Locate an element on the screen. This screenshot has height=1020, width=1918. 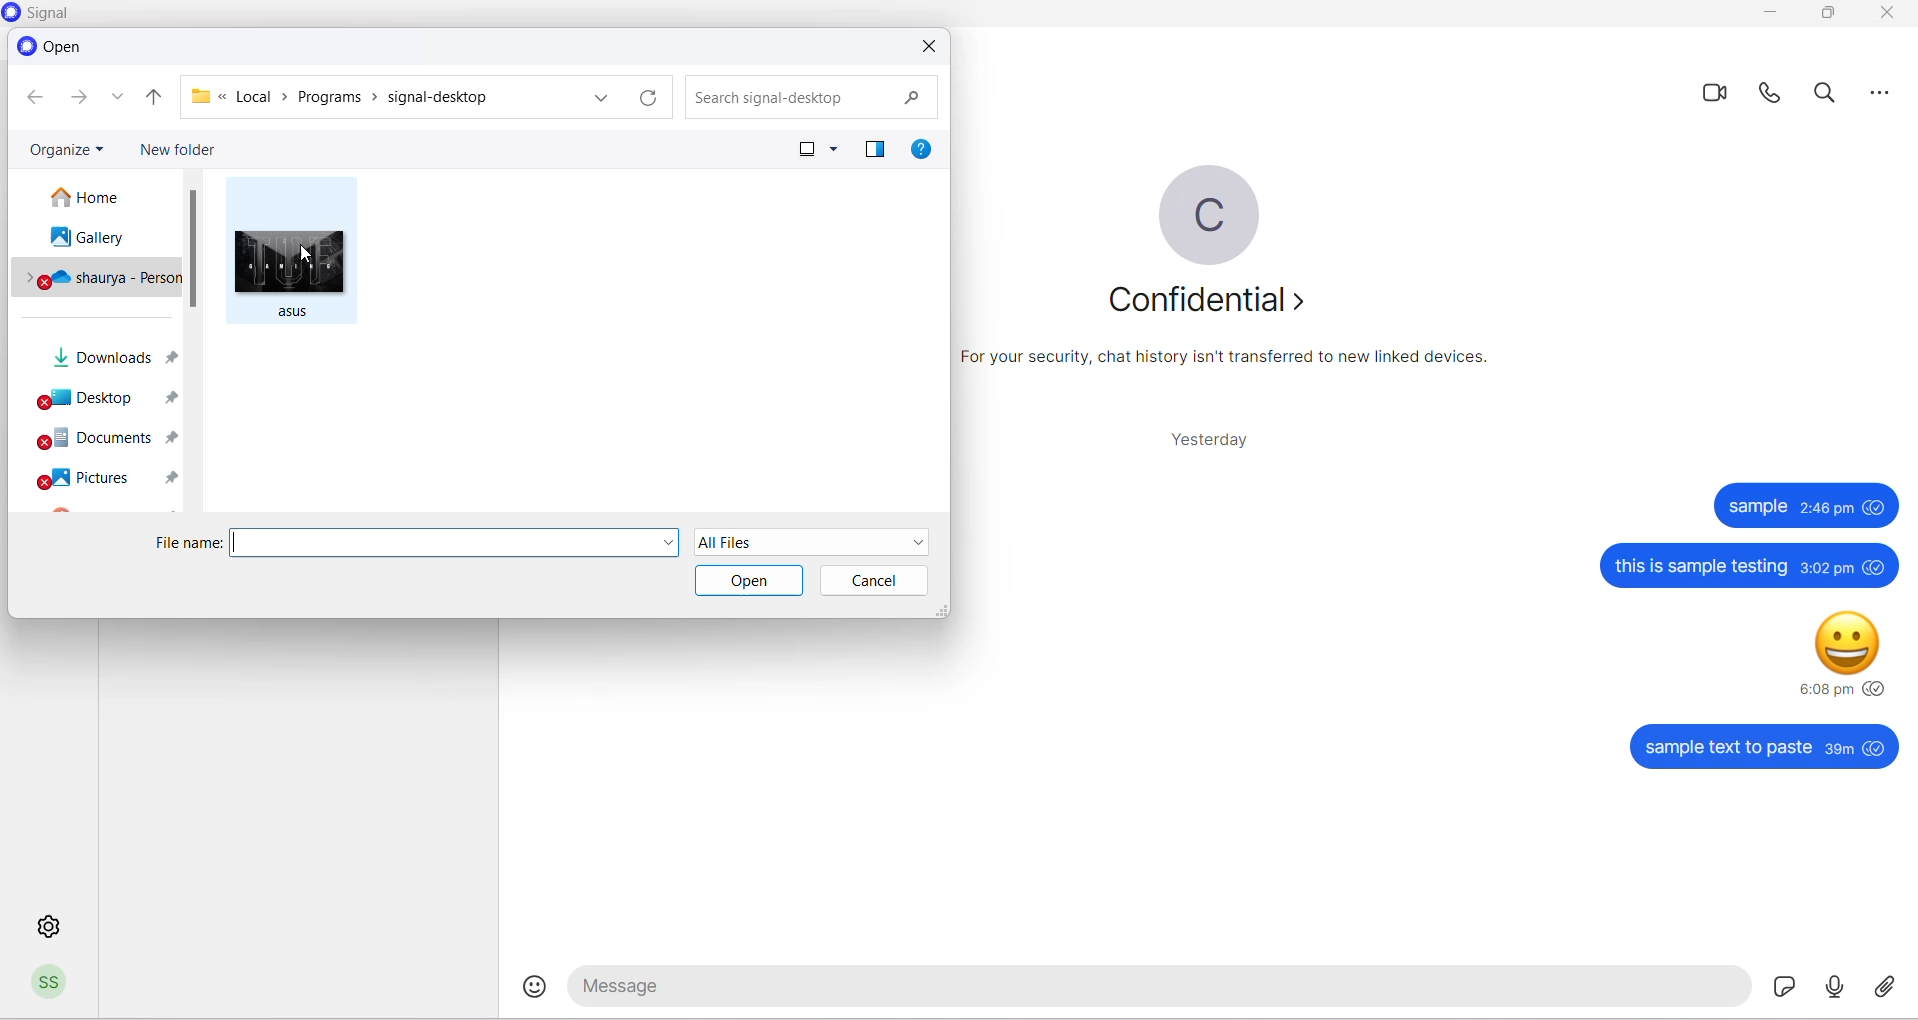
seen is located at coordinates (1876, 747).